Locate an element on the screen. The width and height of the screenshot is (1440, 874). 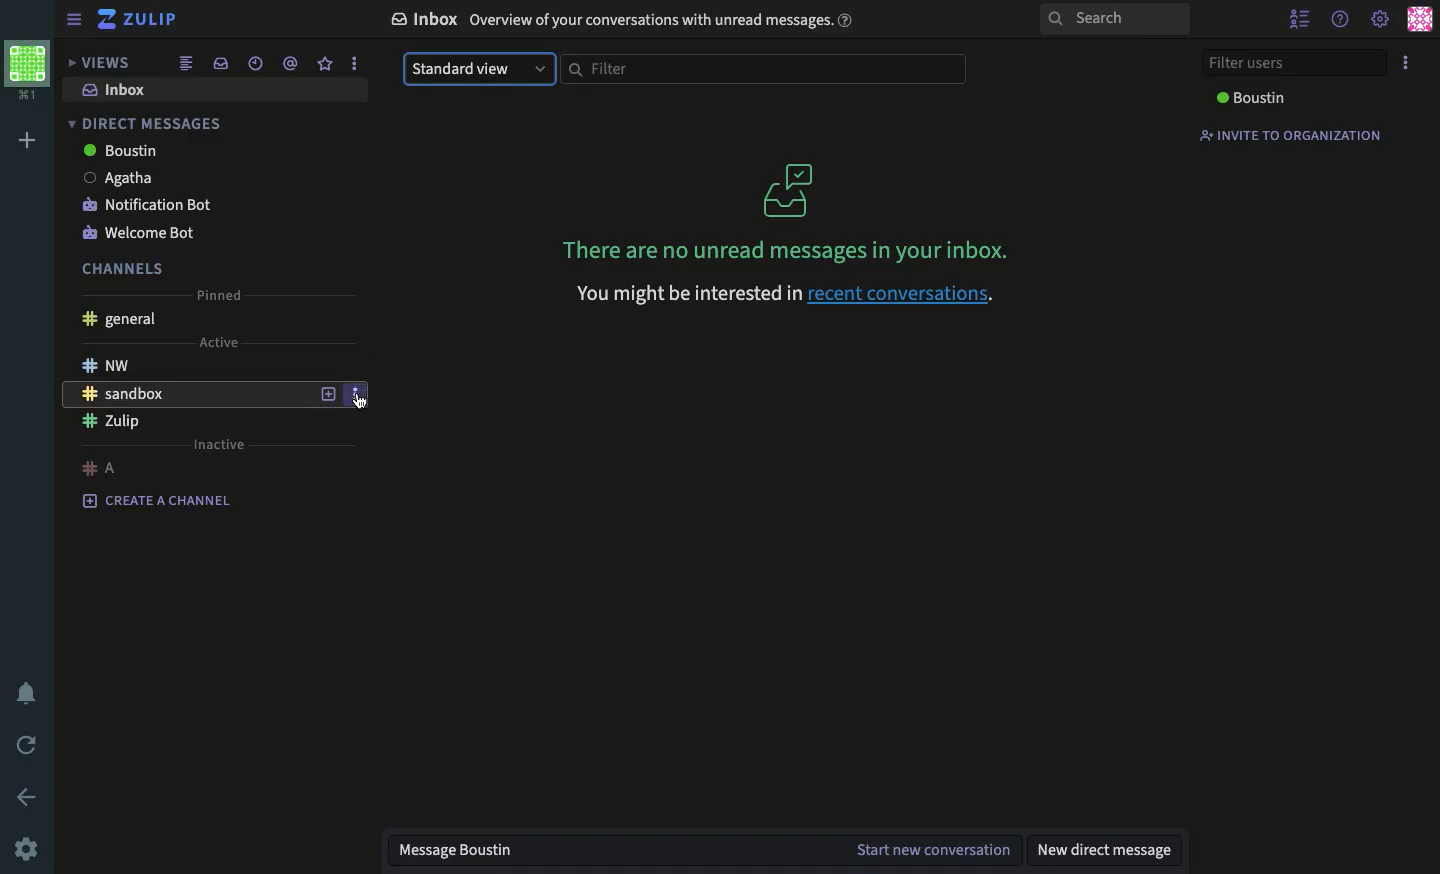
settings is located at coordinates (1379, 18).